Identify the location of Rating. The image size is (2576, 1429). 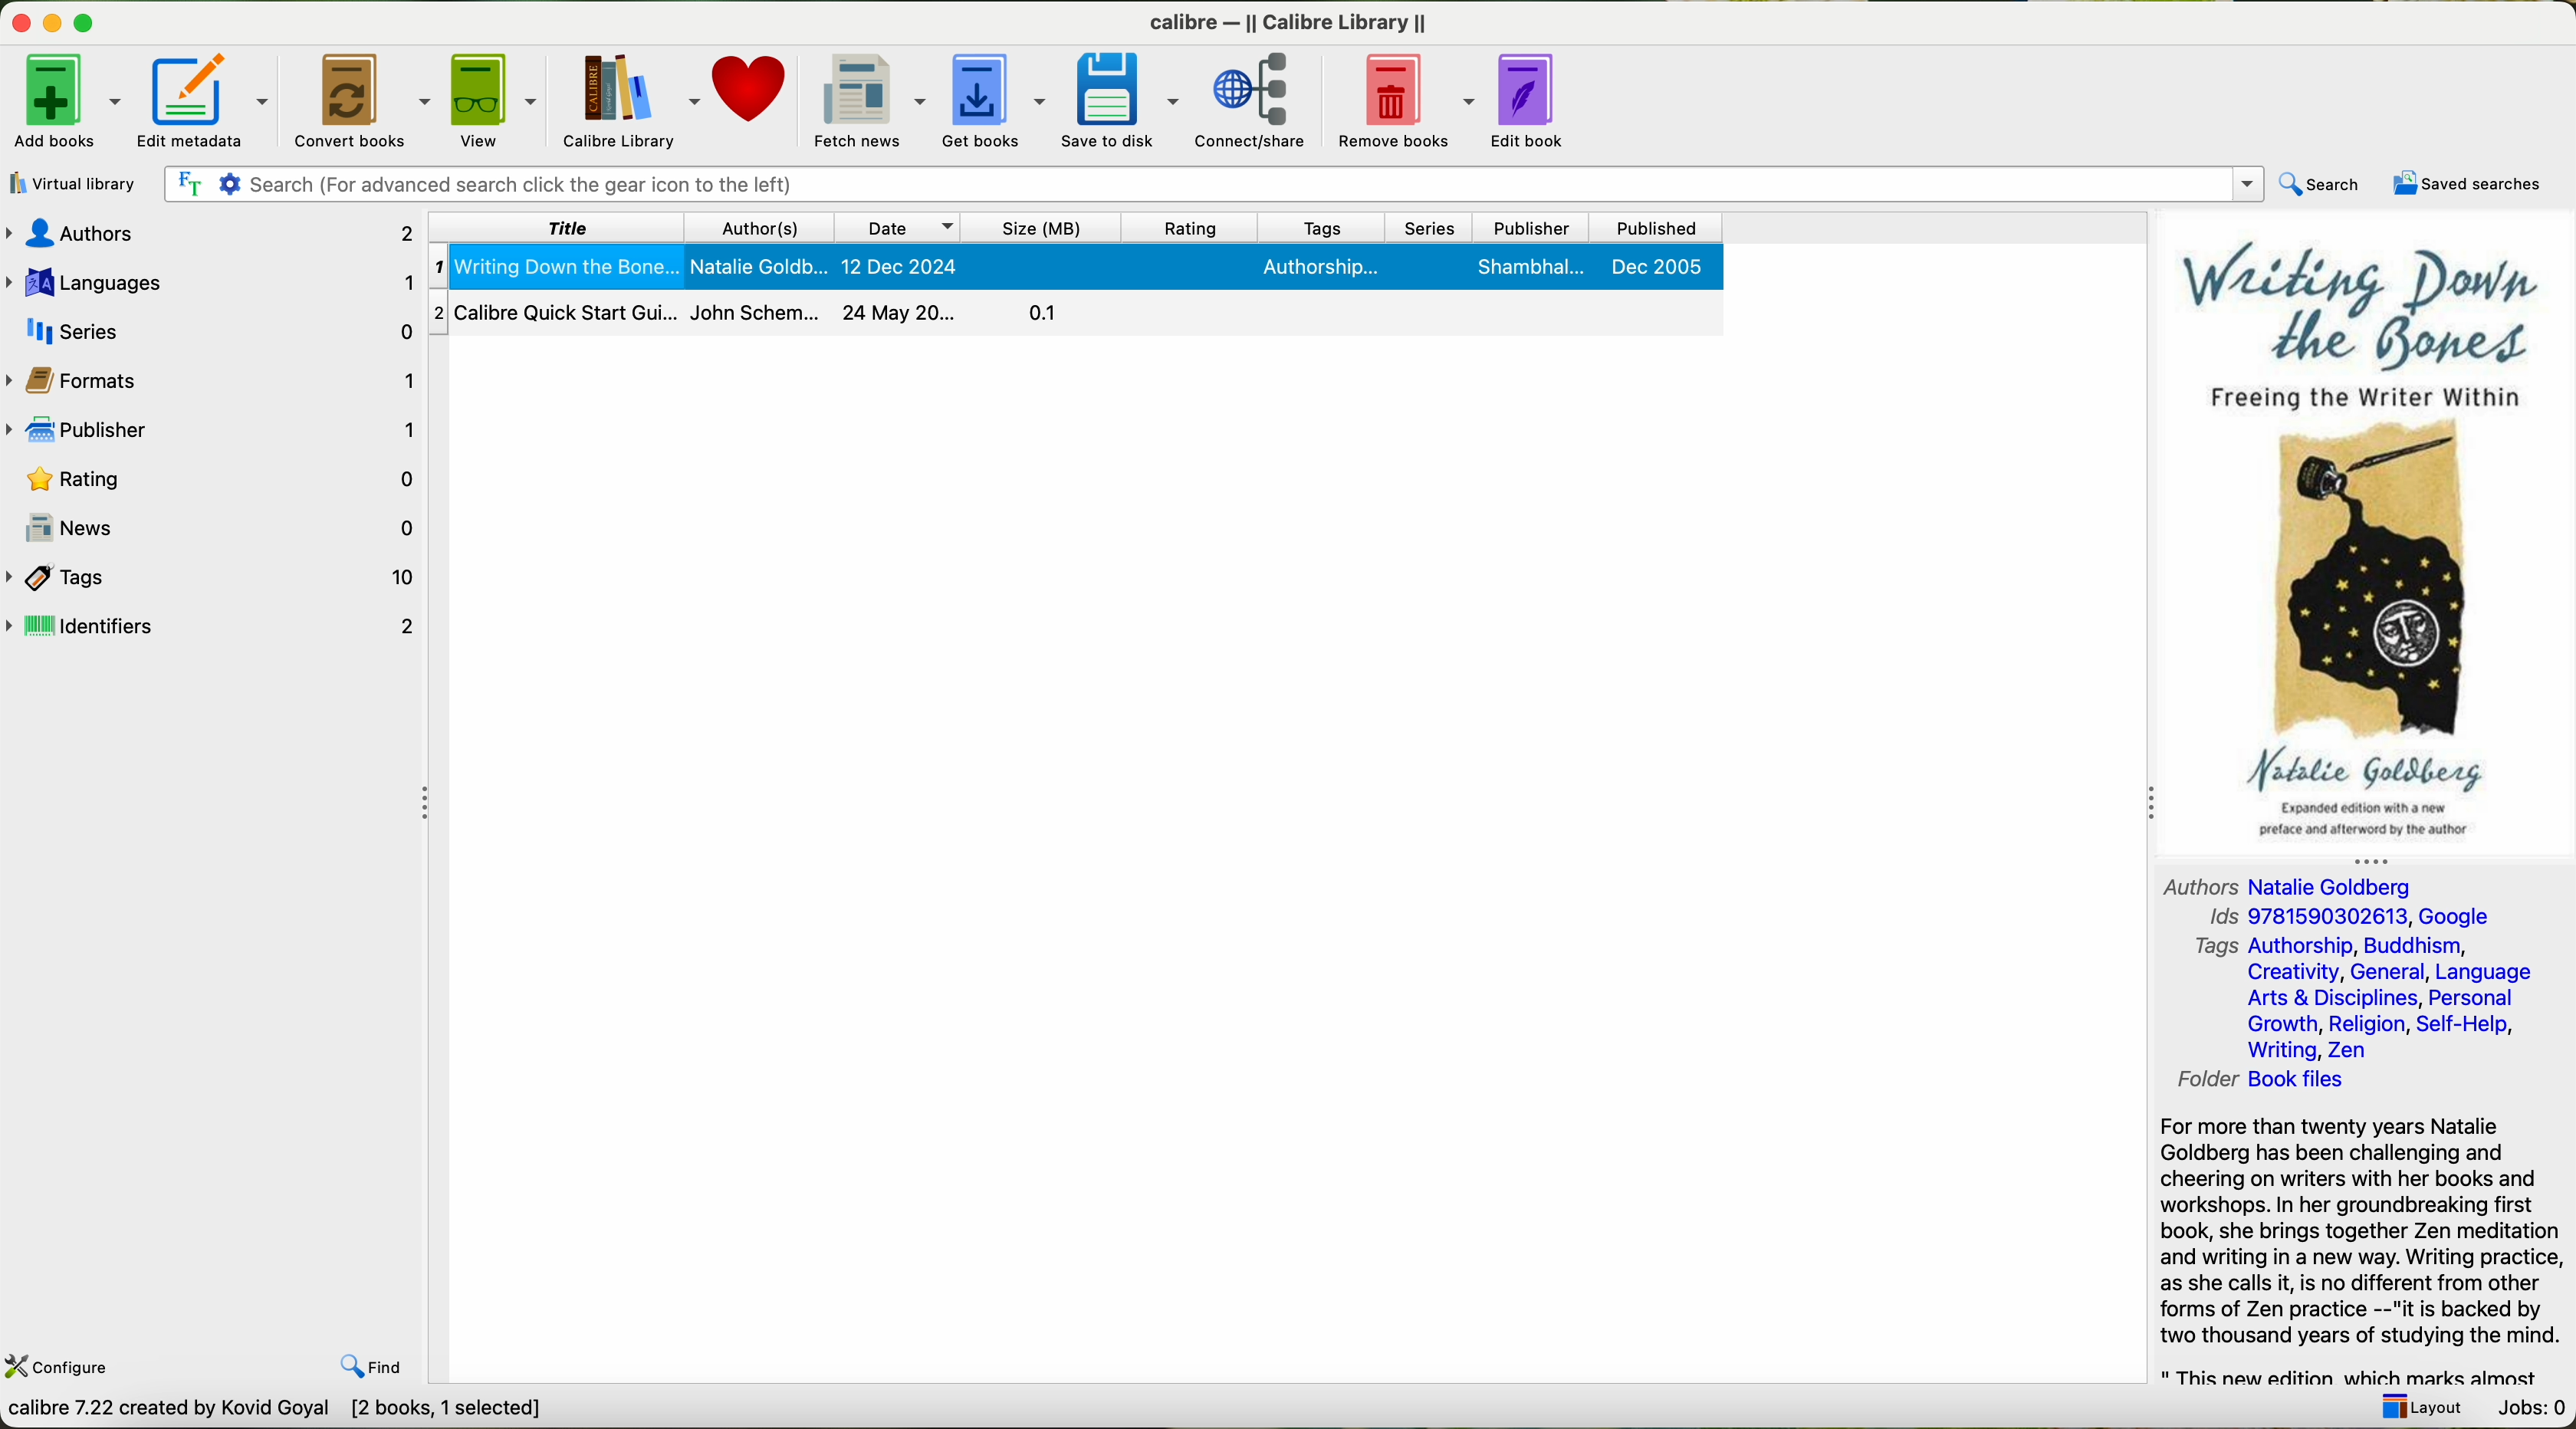
(225, 483).